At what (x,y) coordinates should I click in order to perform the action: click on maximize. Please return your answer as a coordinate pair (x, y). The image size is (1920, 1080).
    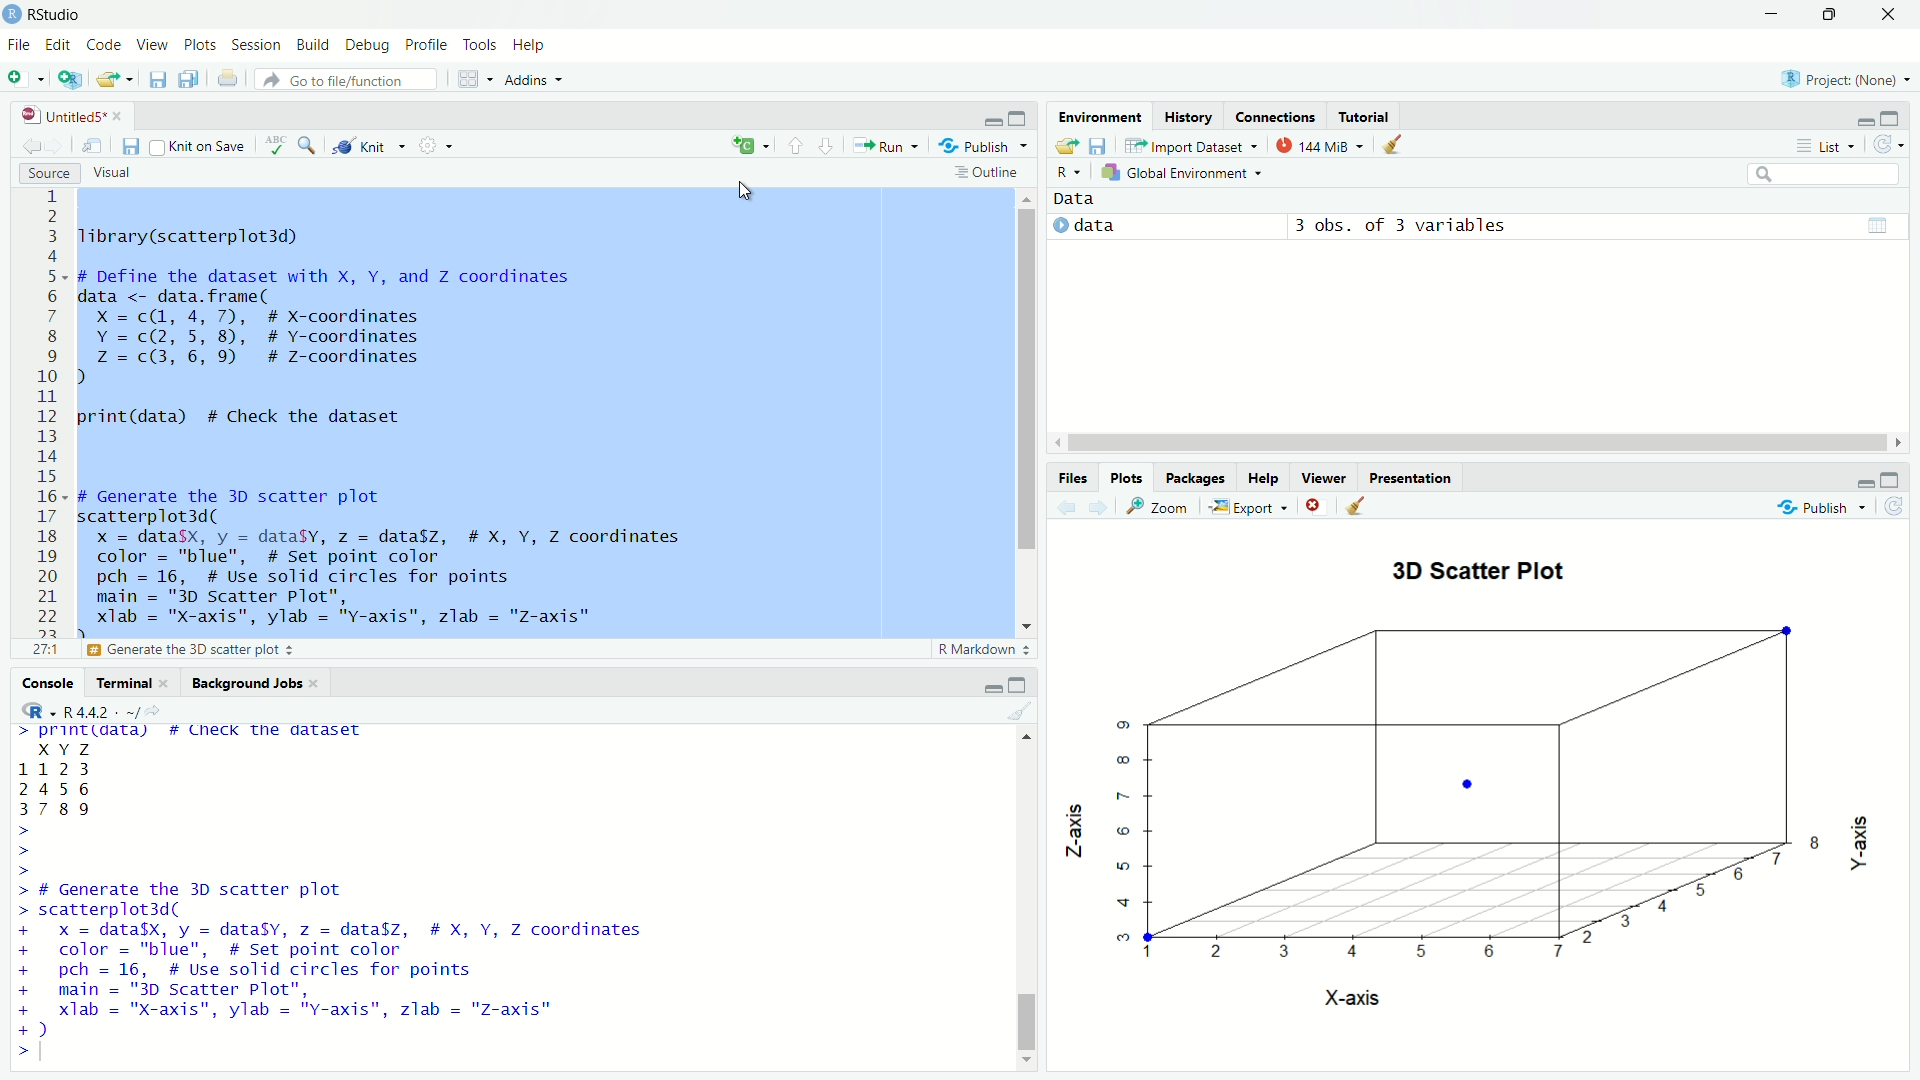
    Looking at the image, I should click on (1900, 476).